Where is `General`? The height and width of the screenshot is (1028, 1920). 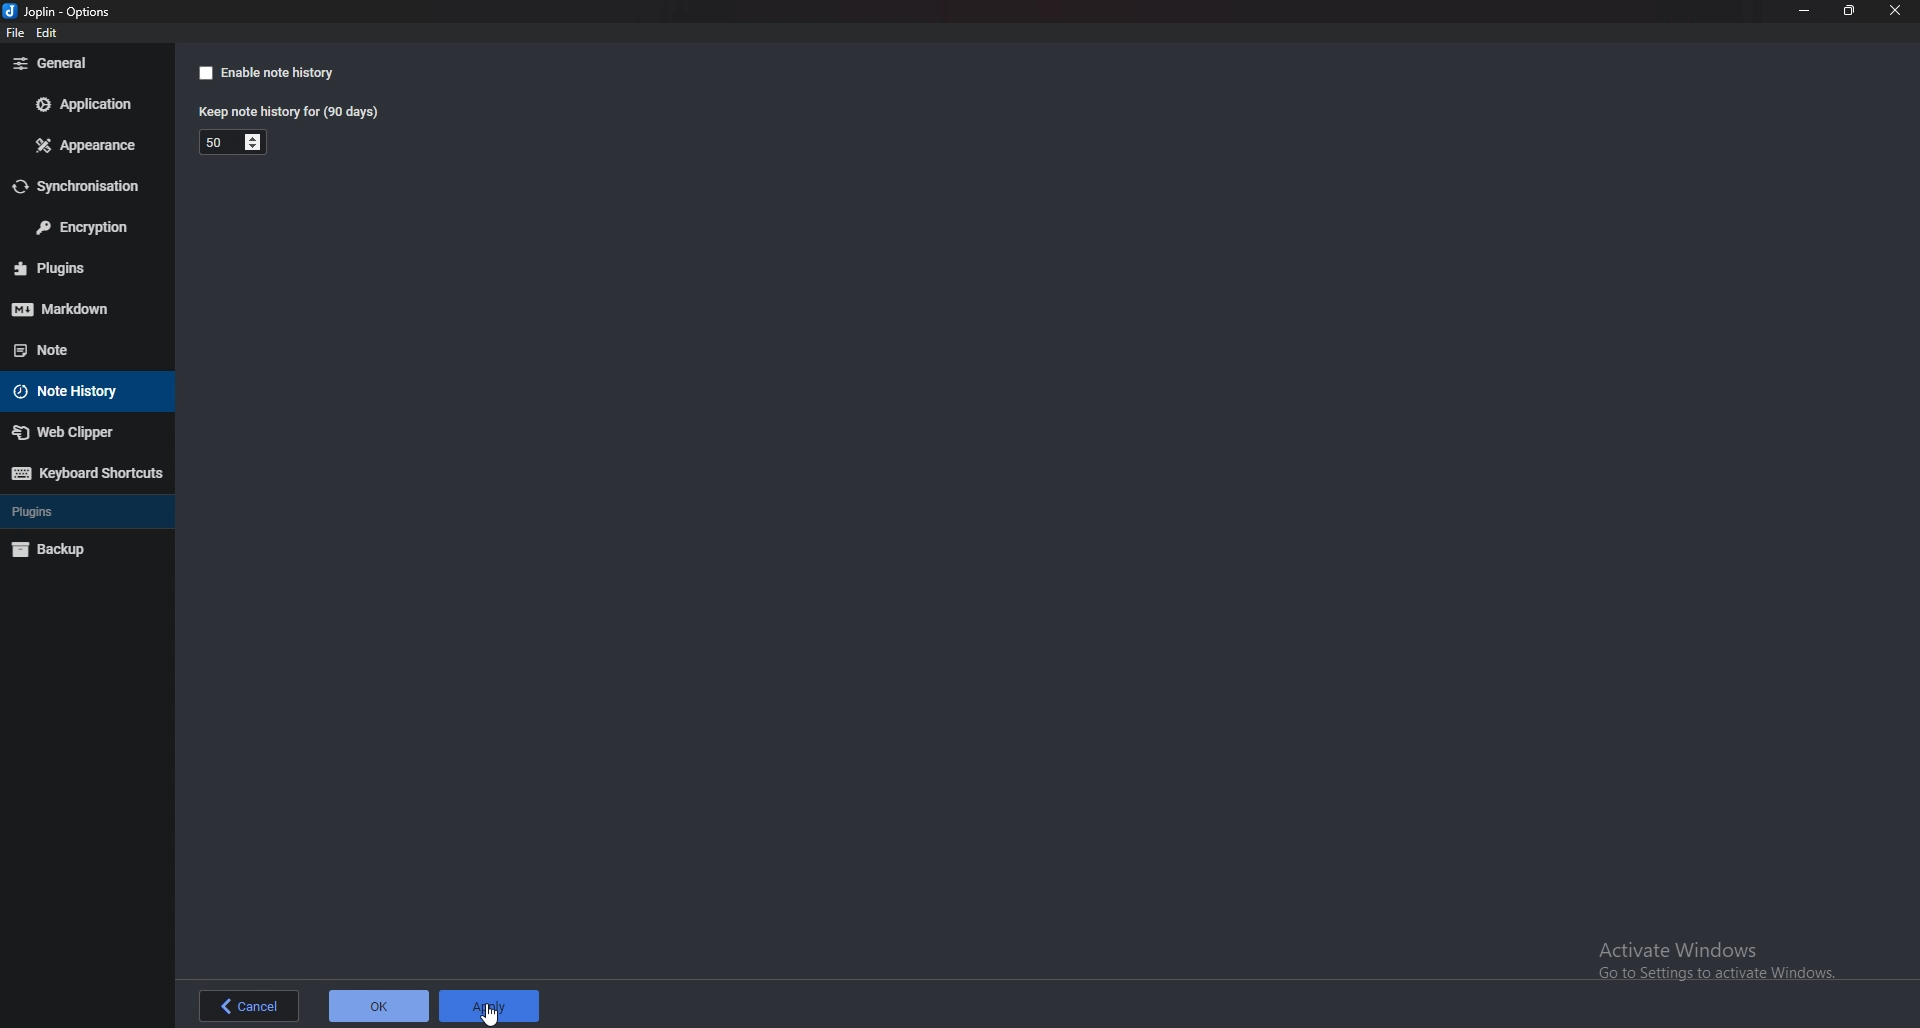
General is located at coordinates (81, 63).